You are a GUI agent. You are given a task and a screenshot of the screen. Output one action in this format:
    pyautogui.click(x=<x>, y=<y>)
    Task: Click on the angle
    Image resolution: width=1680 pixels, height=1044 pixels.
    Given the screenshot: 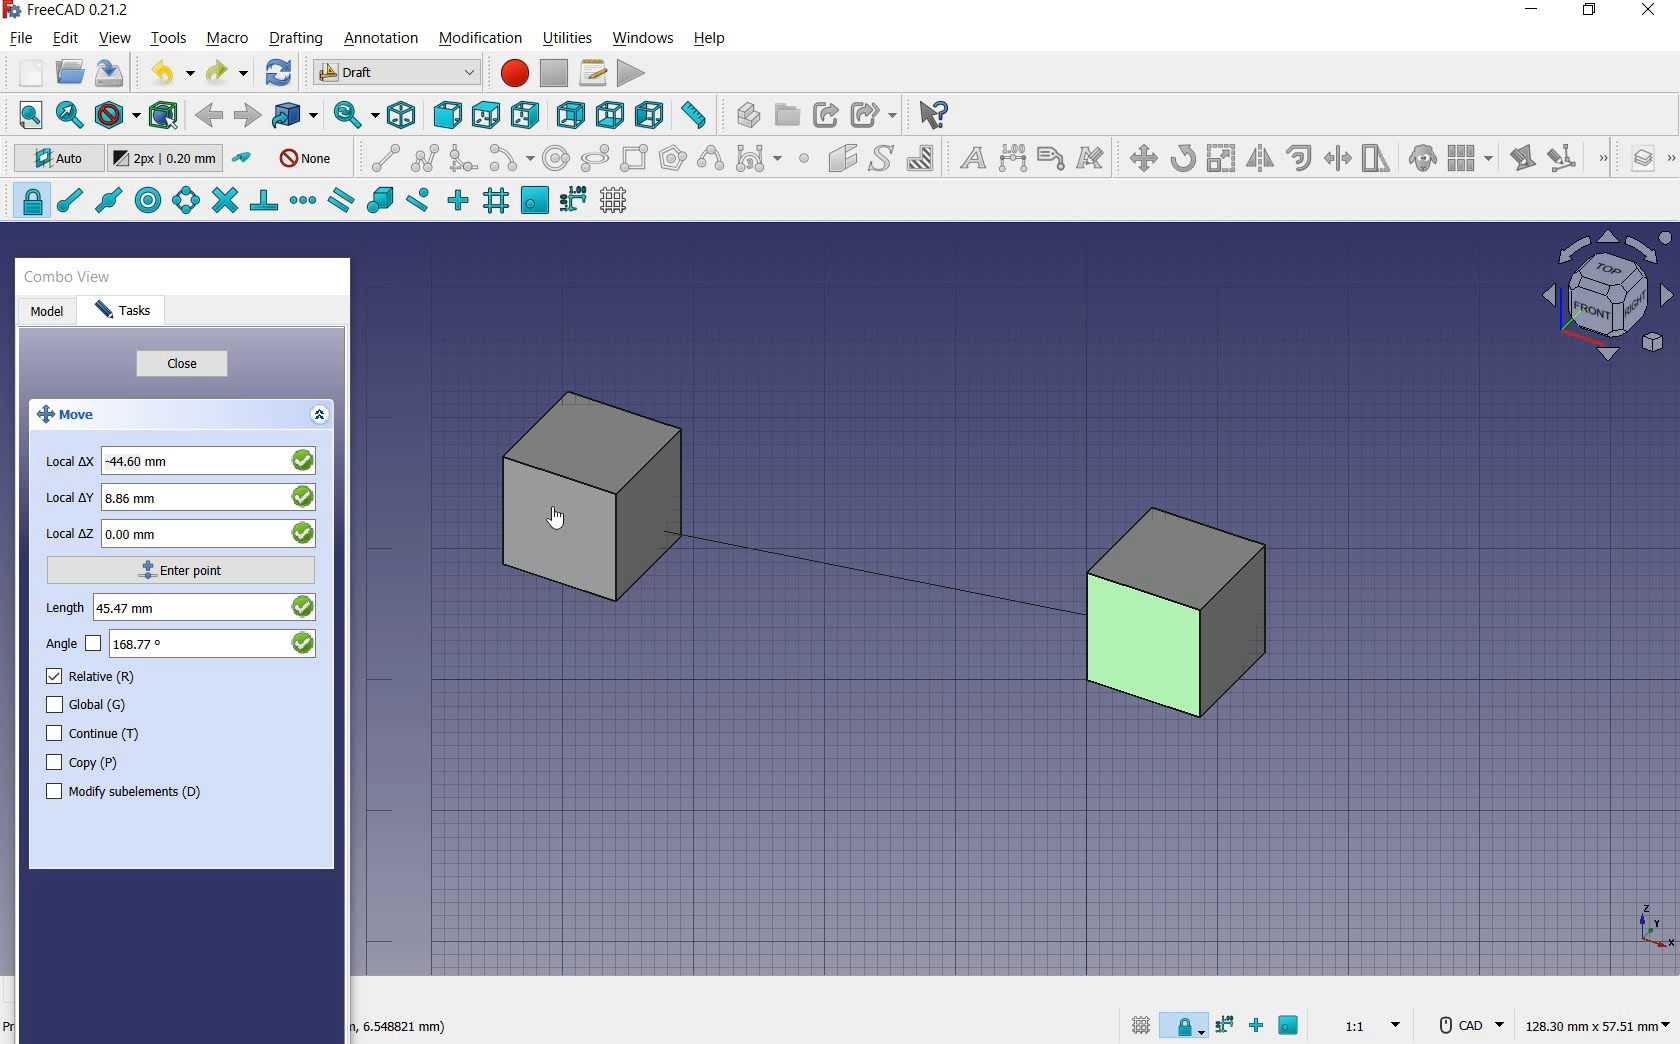 What is the action you would take?
    pyautogui.click(x=181, y=643)
    